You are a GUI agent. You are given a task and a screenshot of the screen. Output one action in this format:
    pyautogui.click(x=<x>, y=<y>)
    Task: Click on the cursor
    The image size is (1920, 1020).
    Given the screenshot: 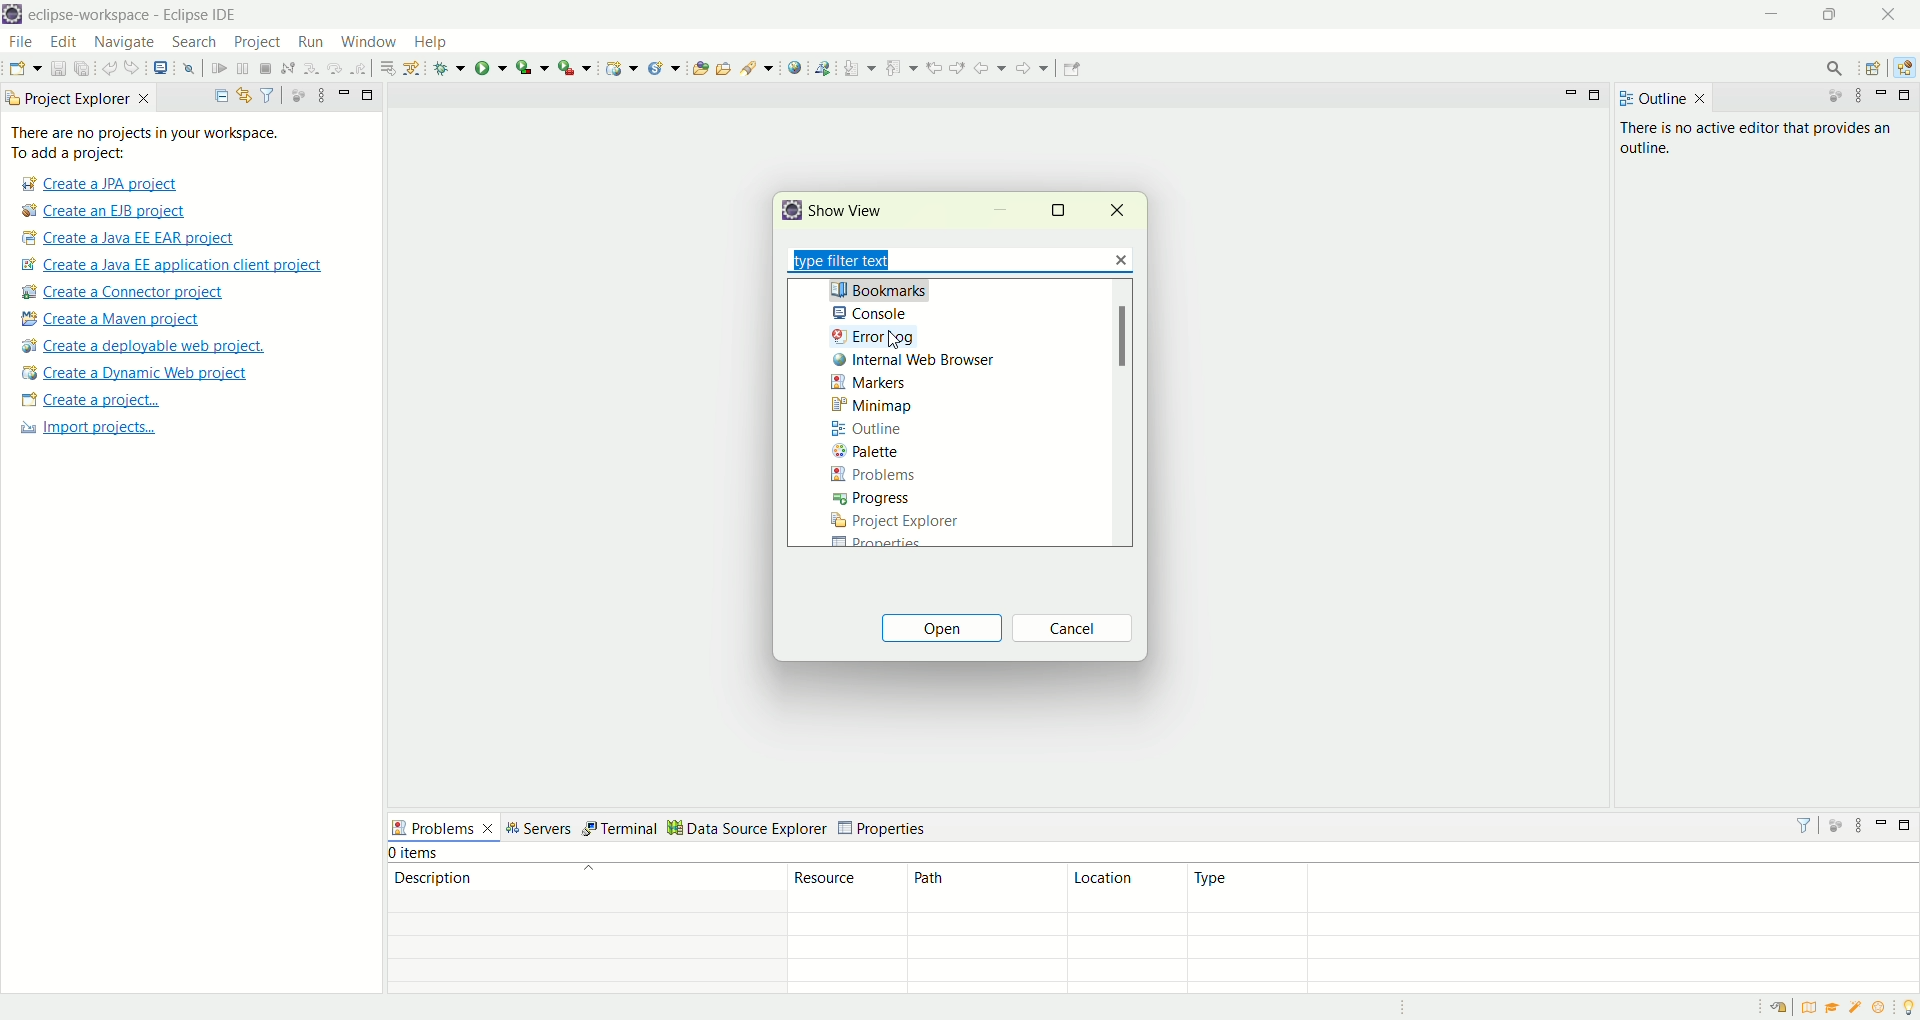 What is the action you would take?
    pyautogui.click(x=890, y=340)
    